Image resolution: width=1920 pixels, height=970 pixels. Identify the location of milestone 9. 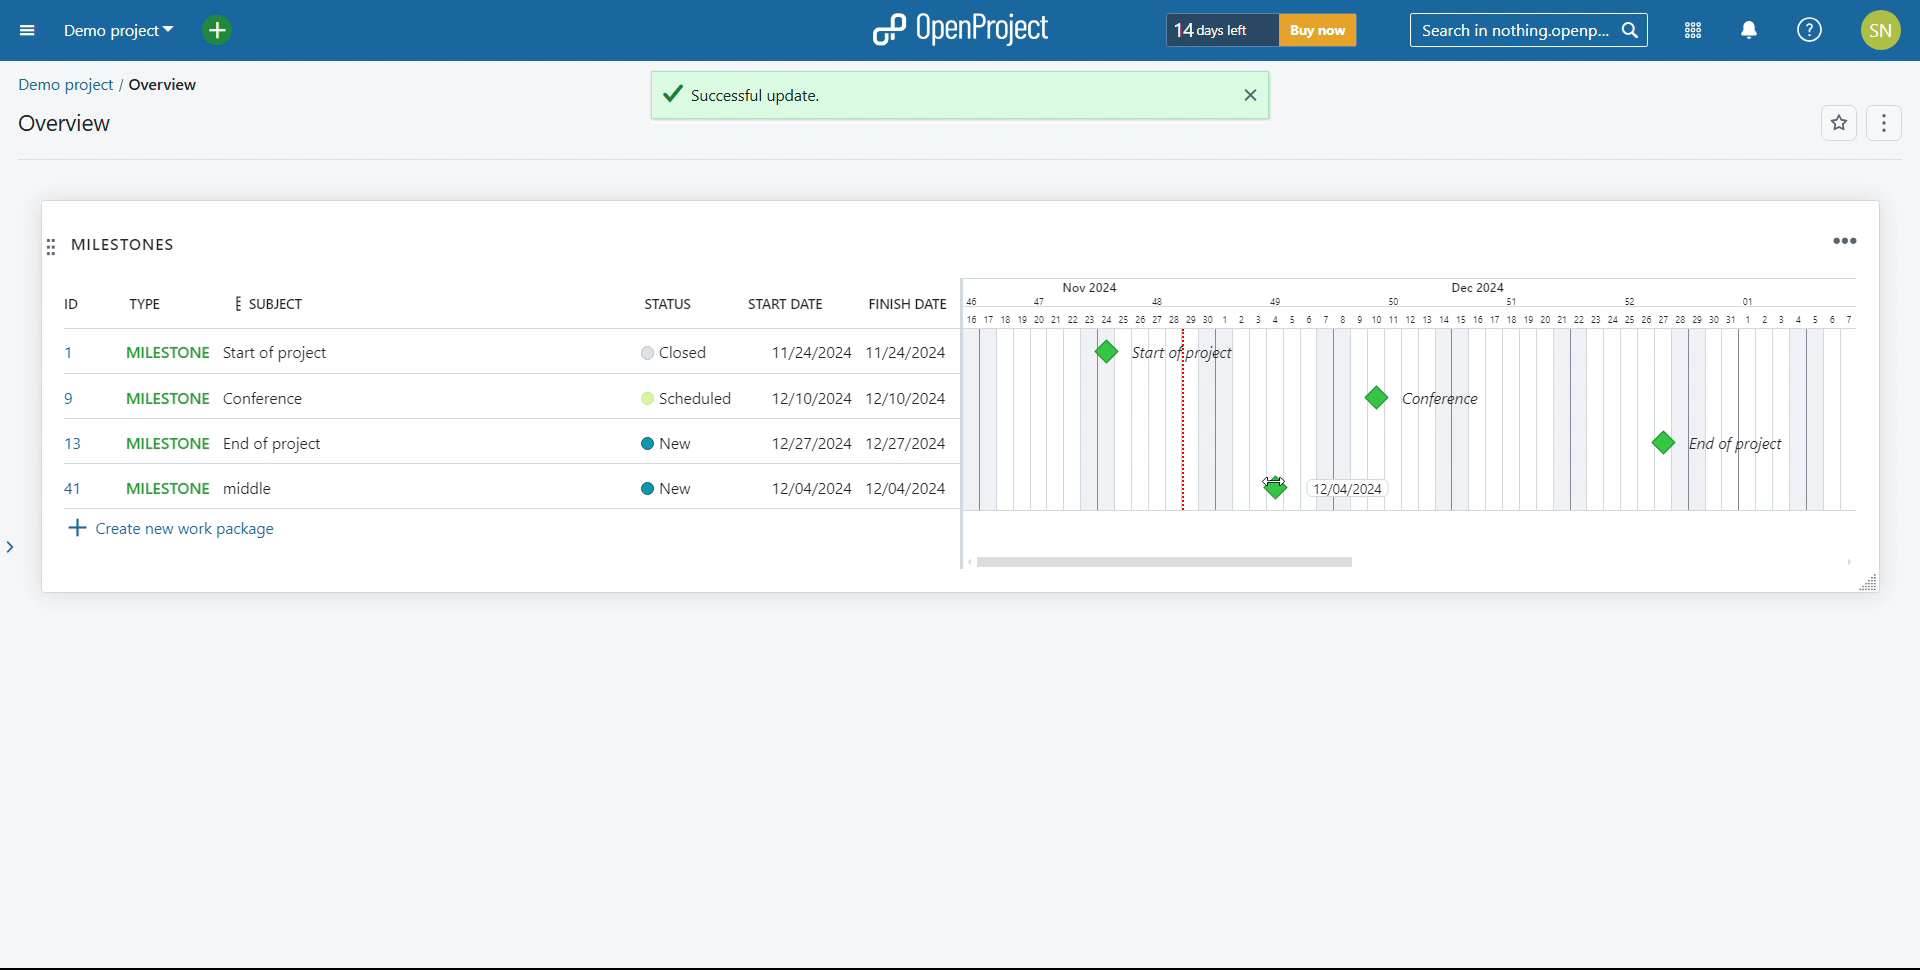
(1376, 398).